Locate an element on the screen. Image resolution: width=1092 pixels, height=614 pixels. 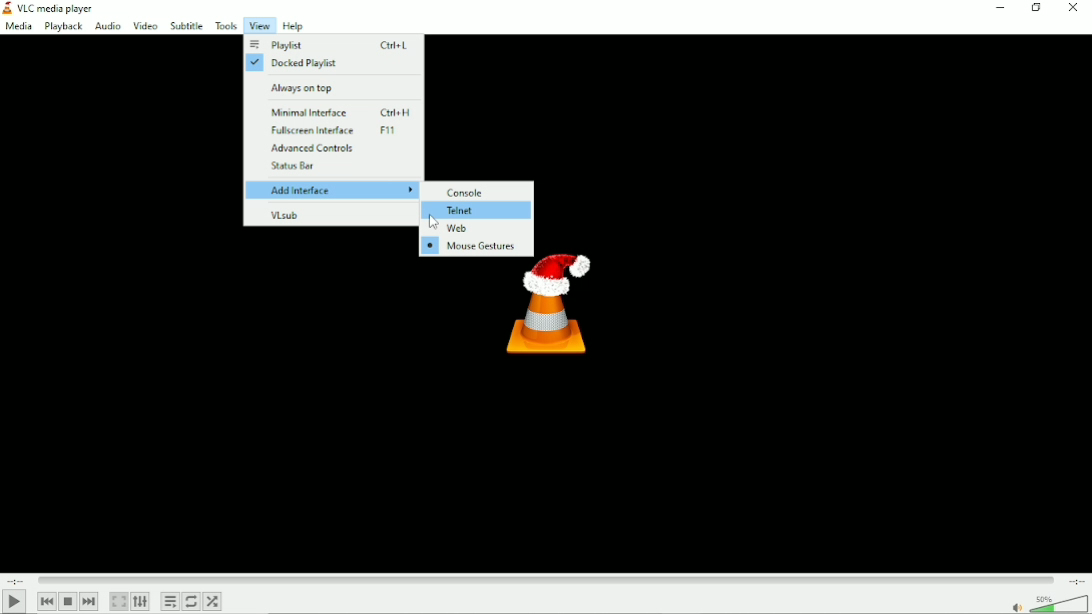
Docked playlist is located at coordinates (329, 64).